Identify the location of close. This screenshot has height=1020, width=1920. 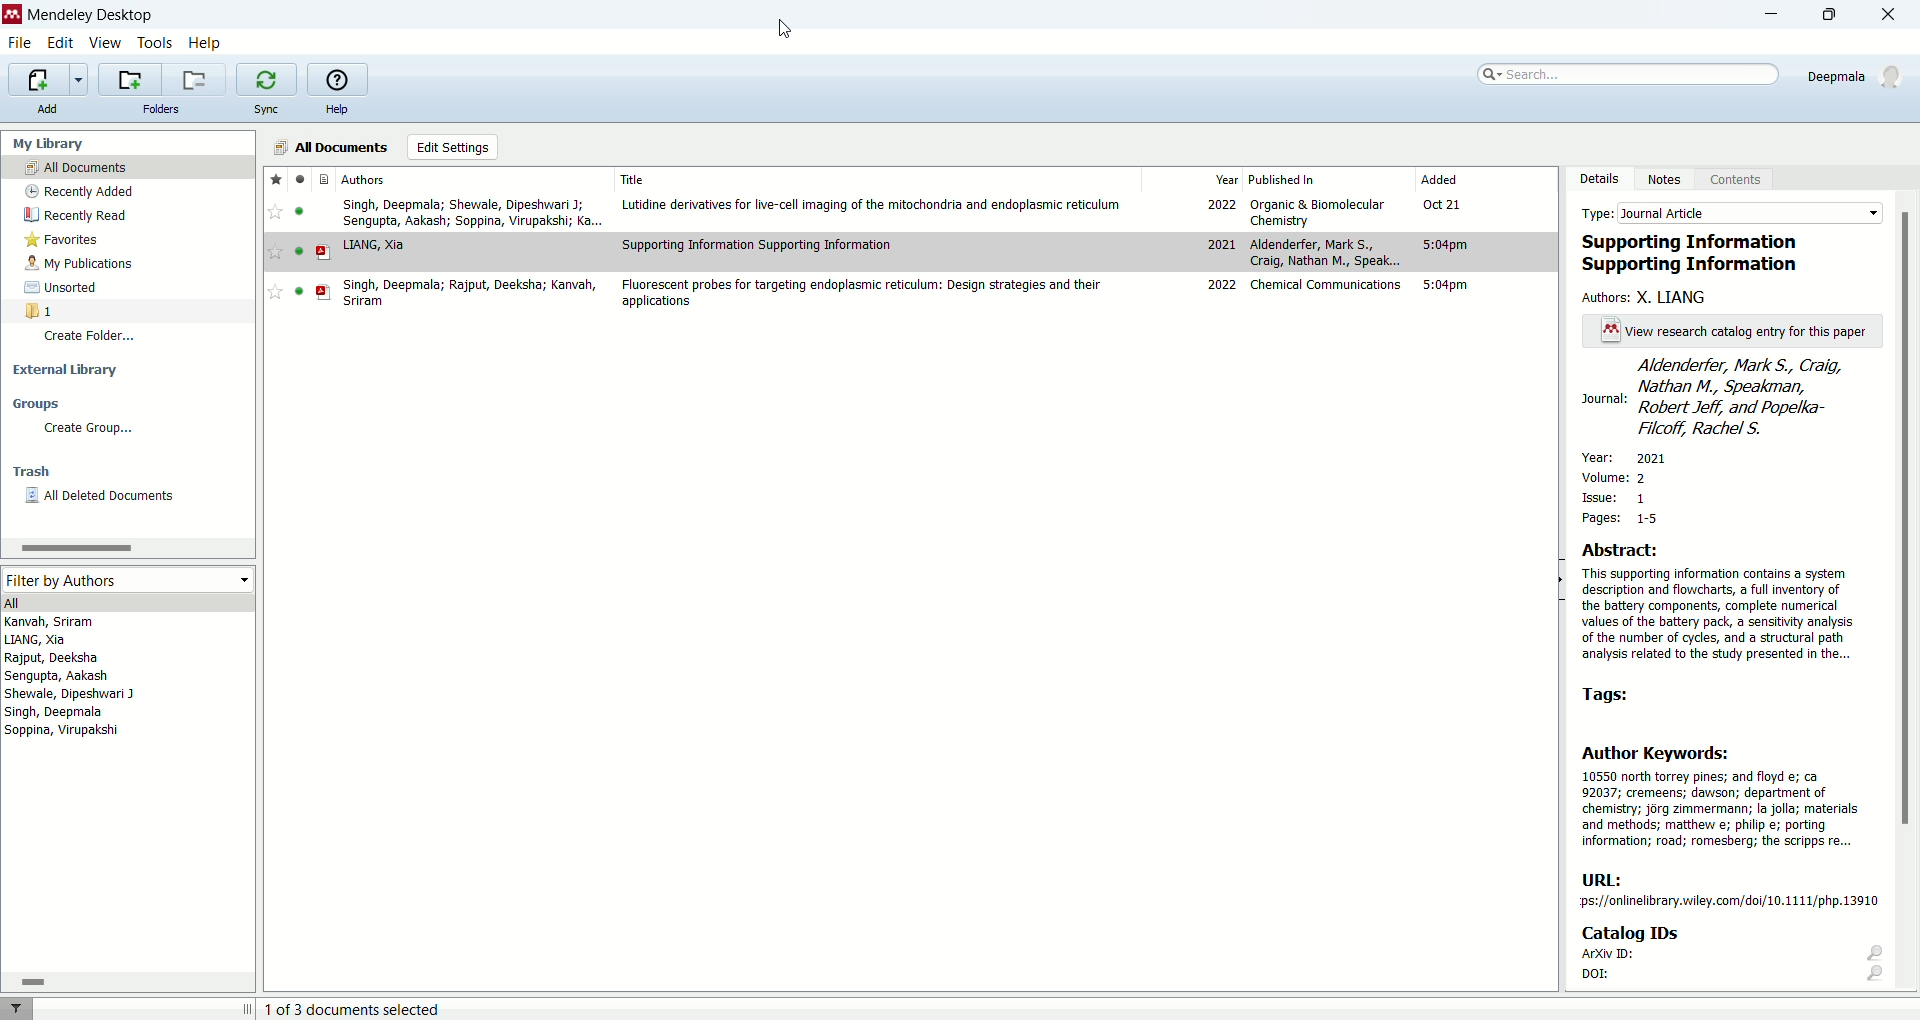
(1889, 14).